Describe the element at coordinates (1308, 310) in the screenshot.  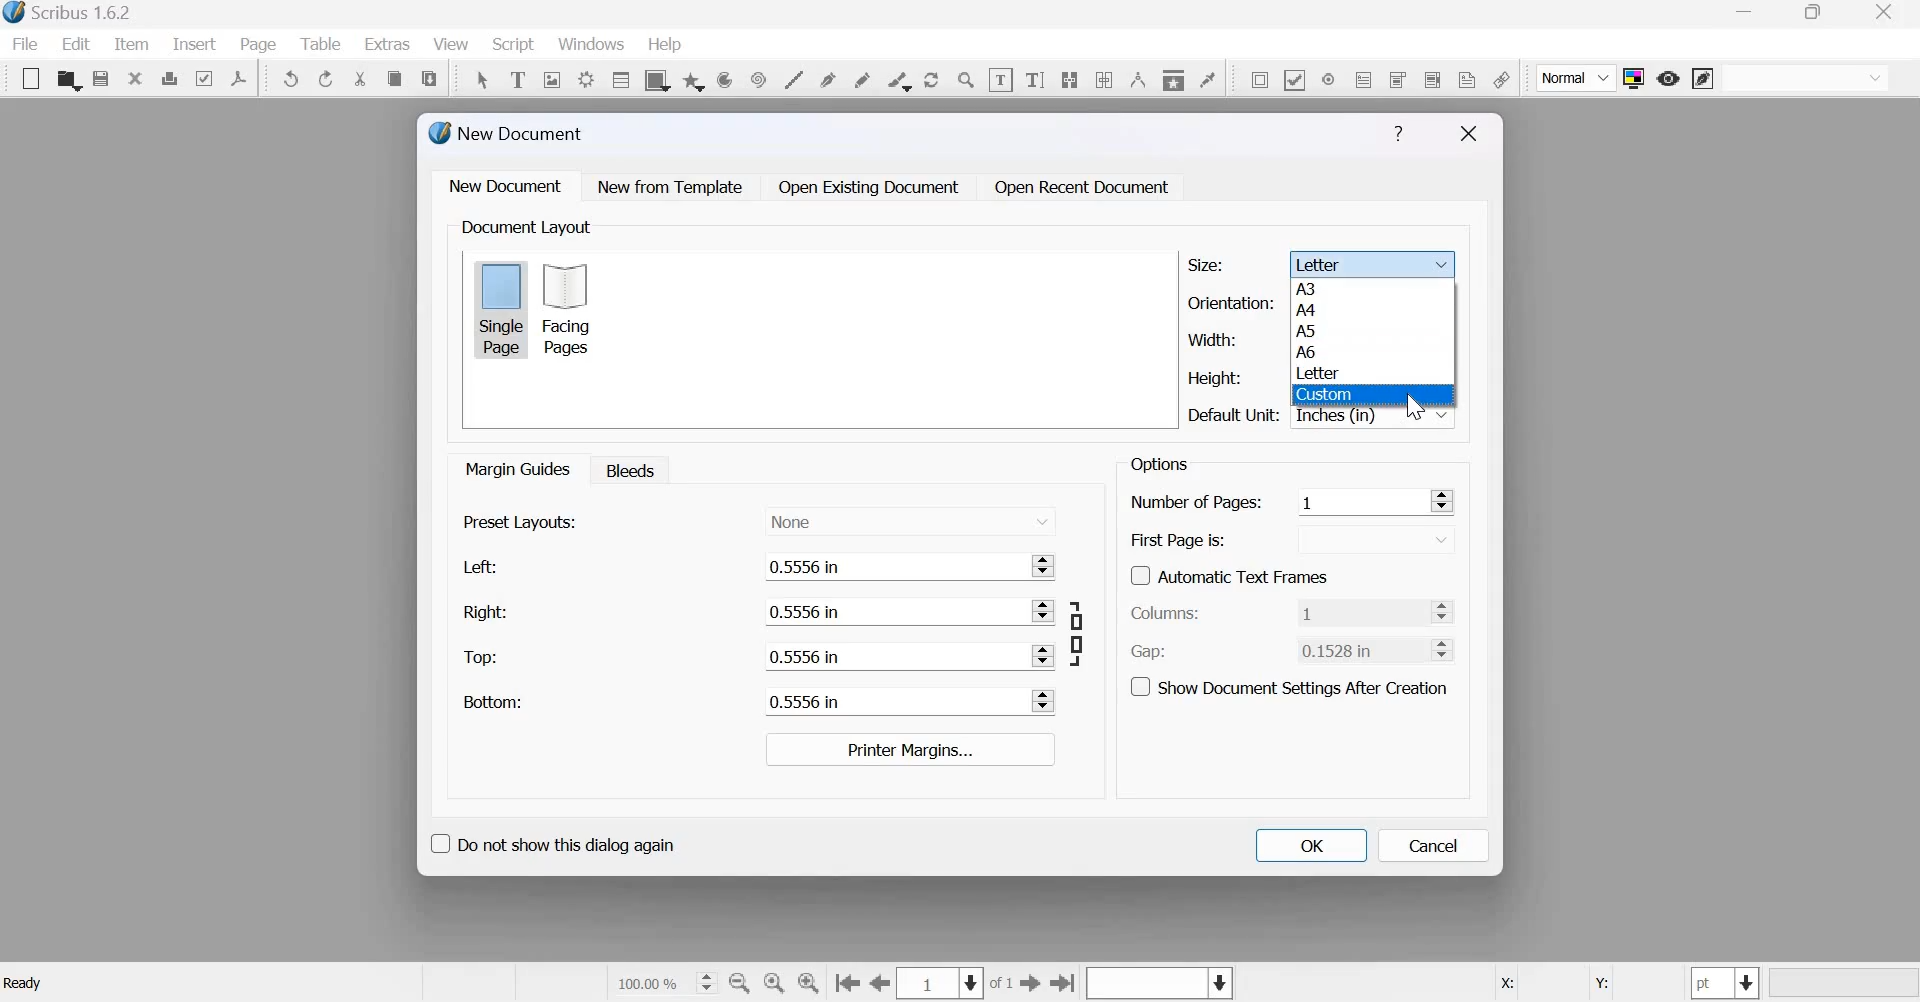
I see `A4` at that location.